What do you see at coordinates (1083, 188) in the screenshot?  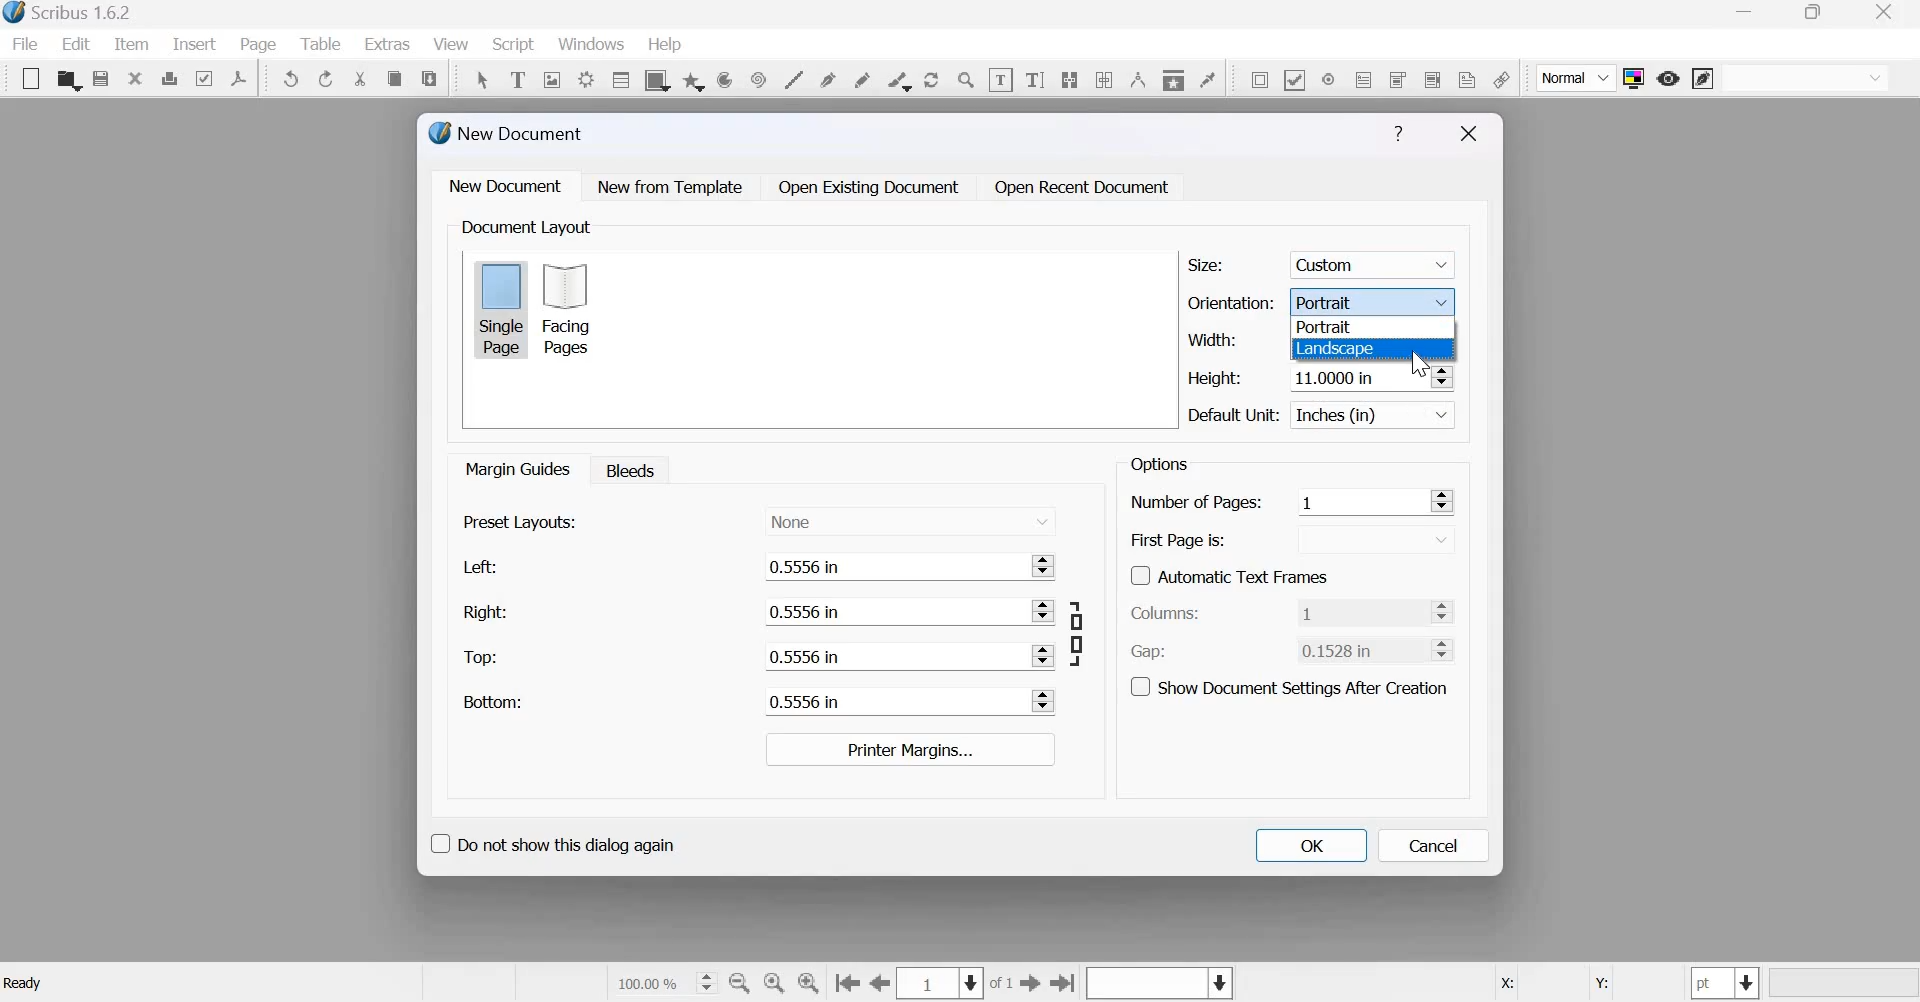 I see `Open Recent Document` at bounding box center [1083, 188].